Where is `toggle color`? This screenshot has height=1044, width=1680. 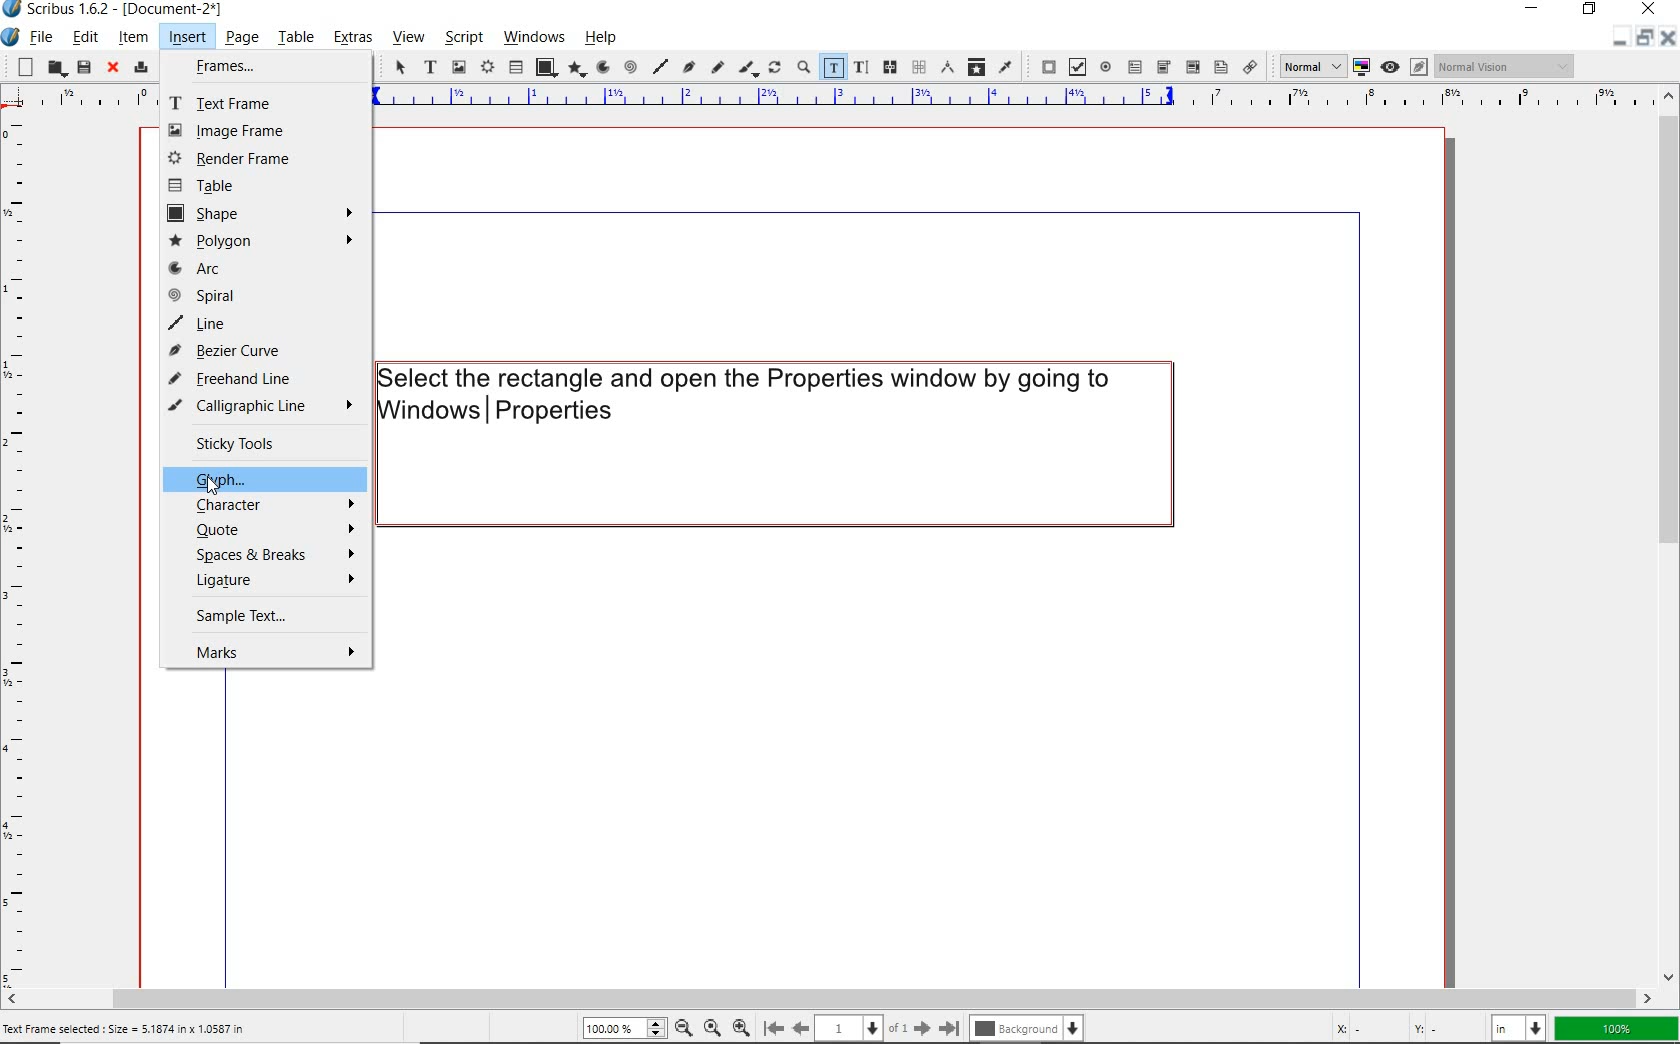 toggle color is located at coordinates (1360, 67).